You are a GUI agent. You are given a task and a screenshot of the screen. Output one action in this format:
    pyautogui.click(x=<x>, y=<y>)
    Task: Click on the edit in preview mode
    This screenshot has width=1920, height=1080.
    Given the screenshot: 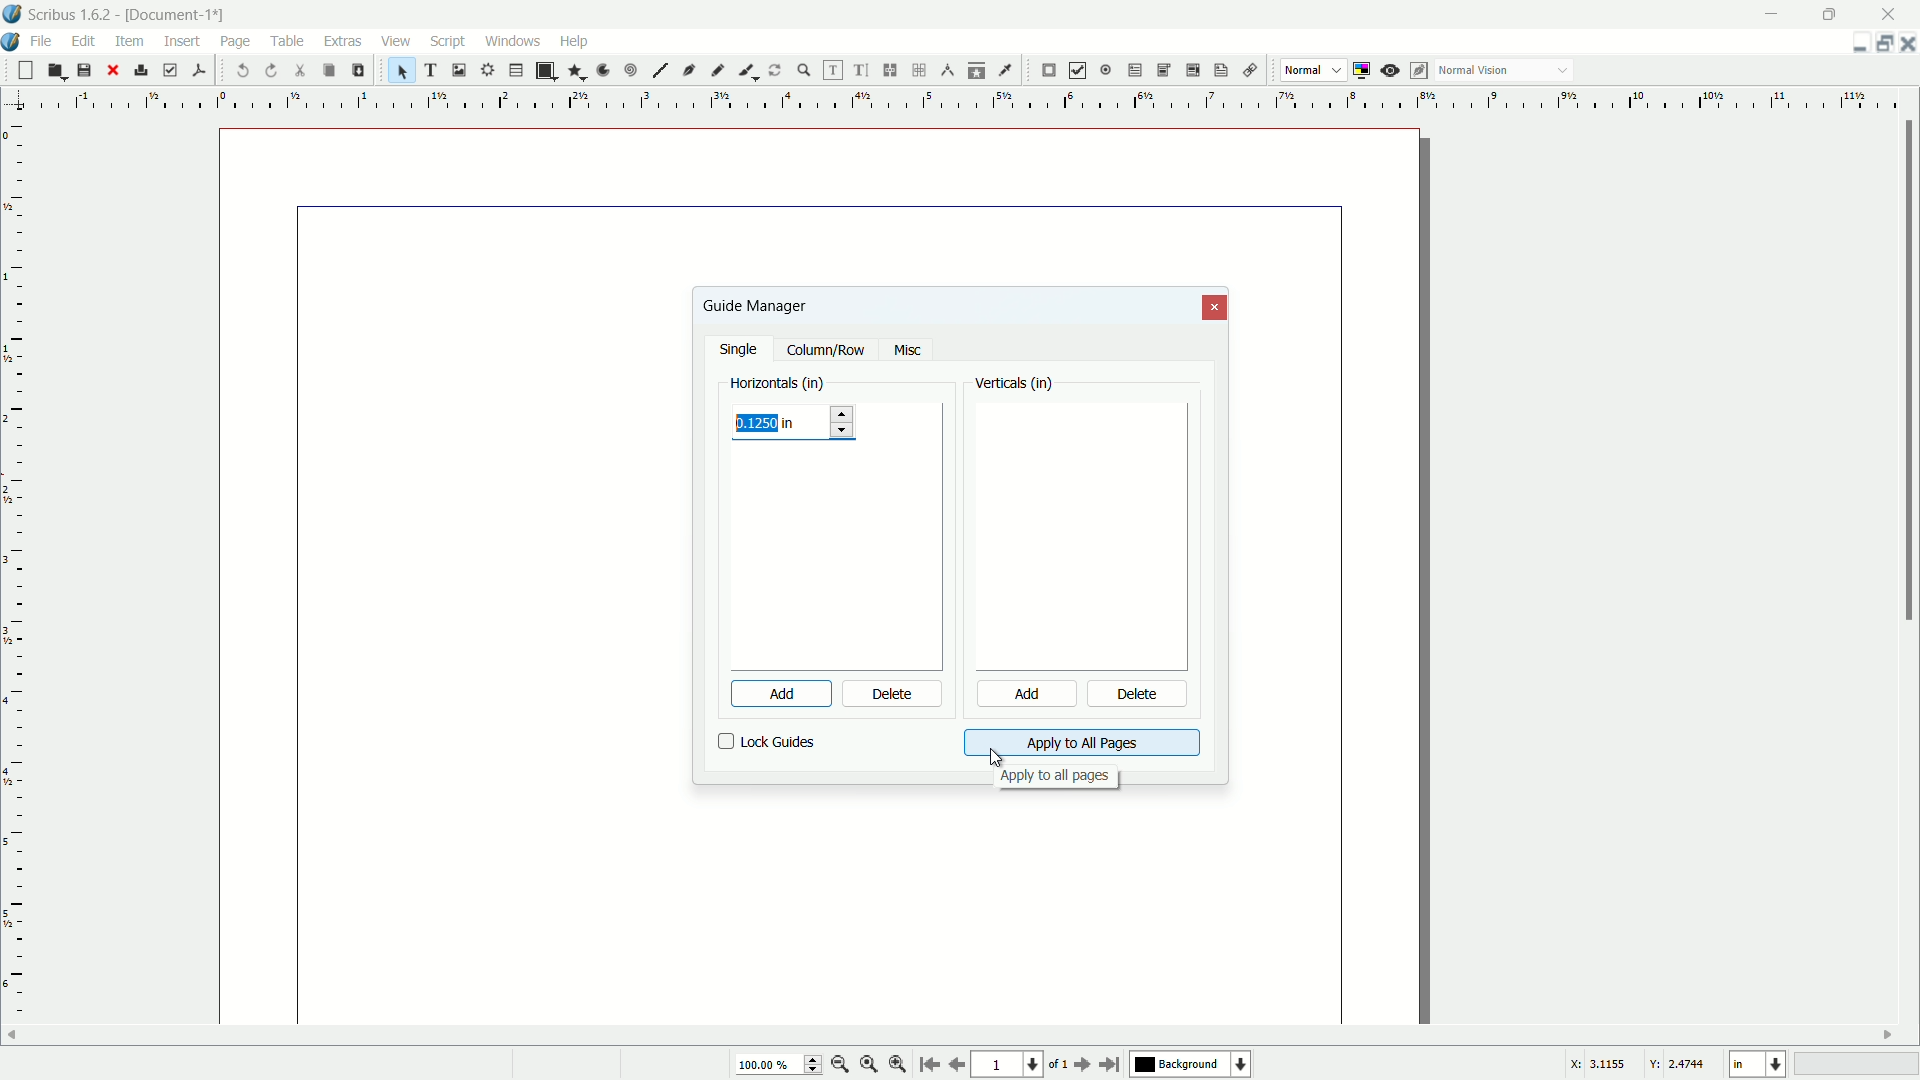 What is the action you would take?
    pyautogui.click(x=1421, y=70)
    